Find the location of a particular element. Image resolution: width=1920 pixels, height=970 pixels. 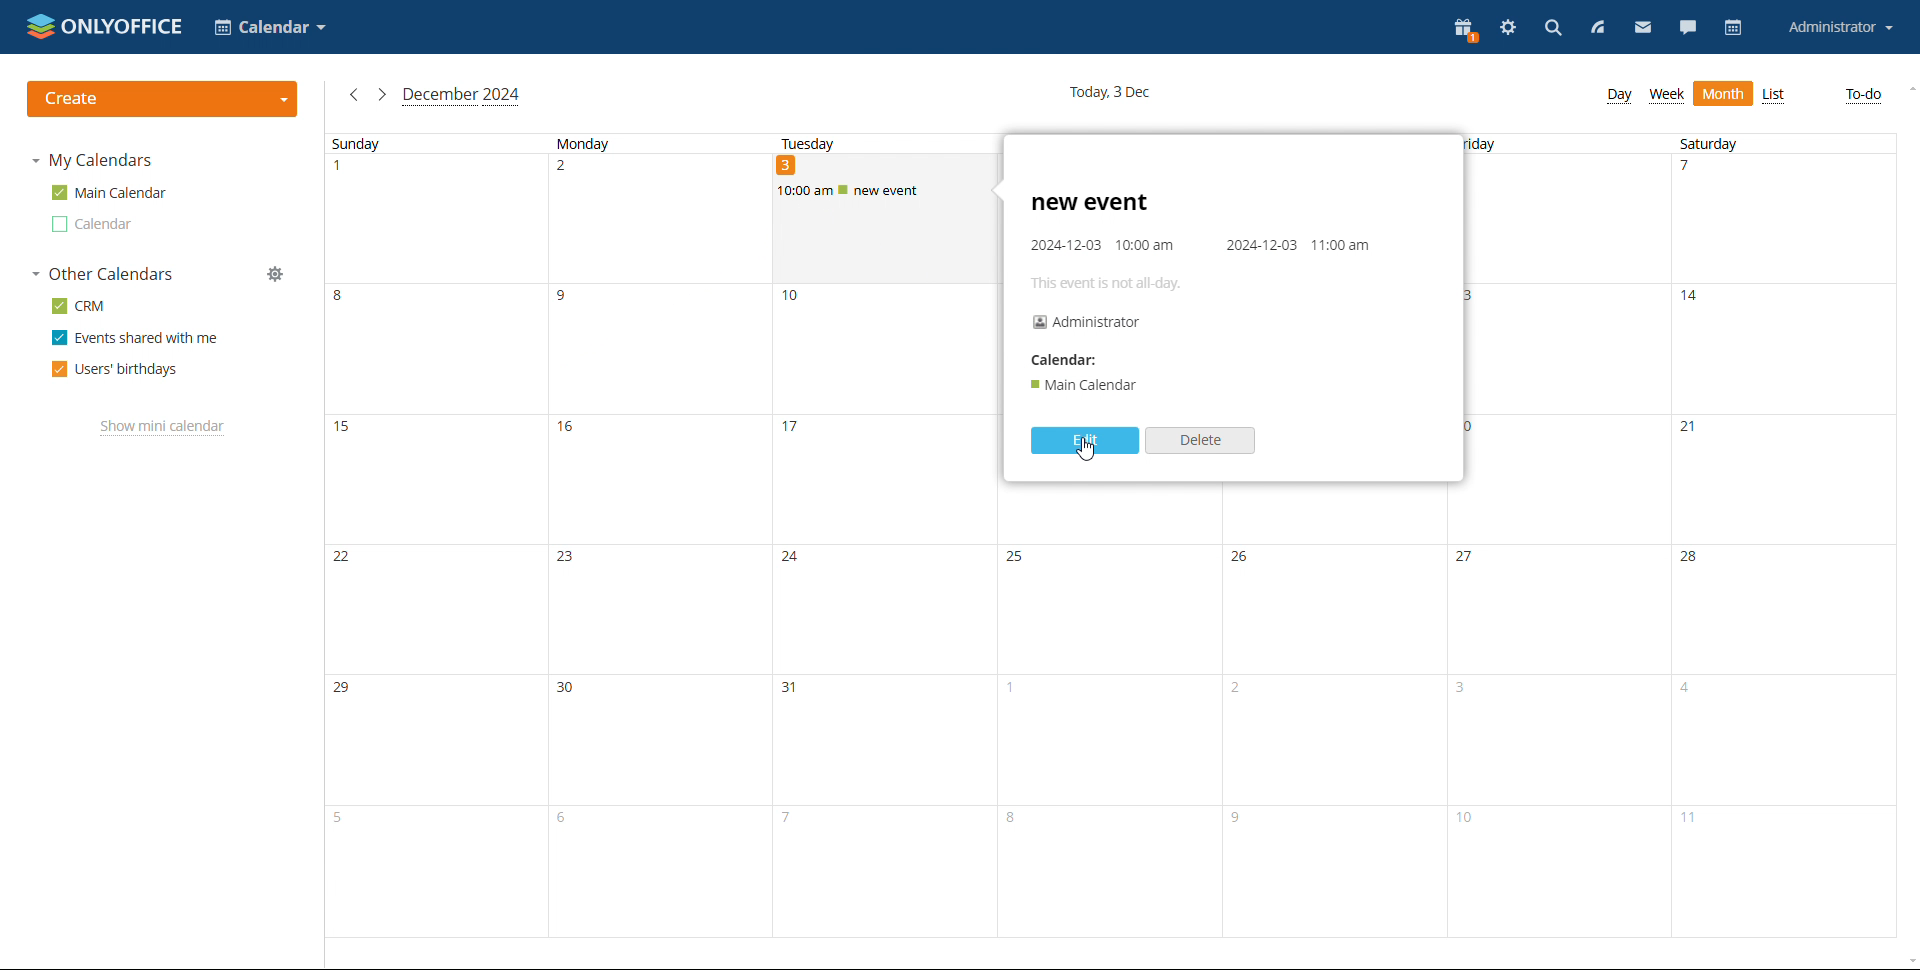

scheduled event is located at coordinates (885, 189).